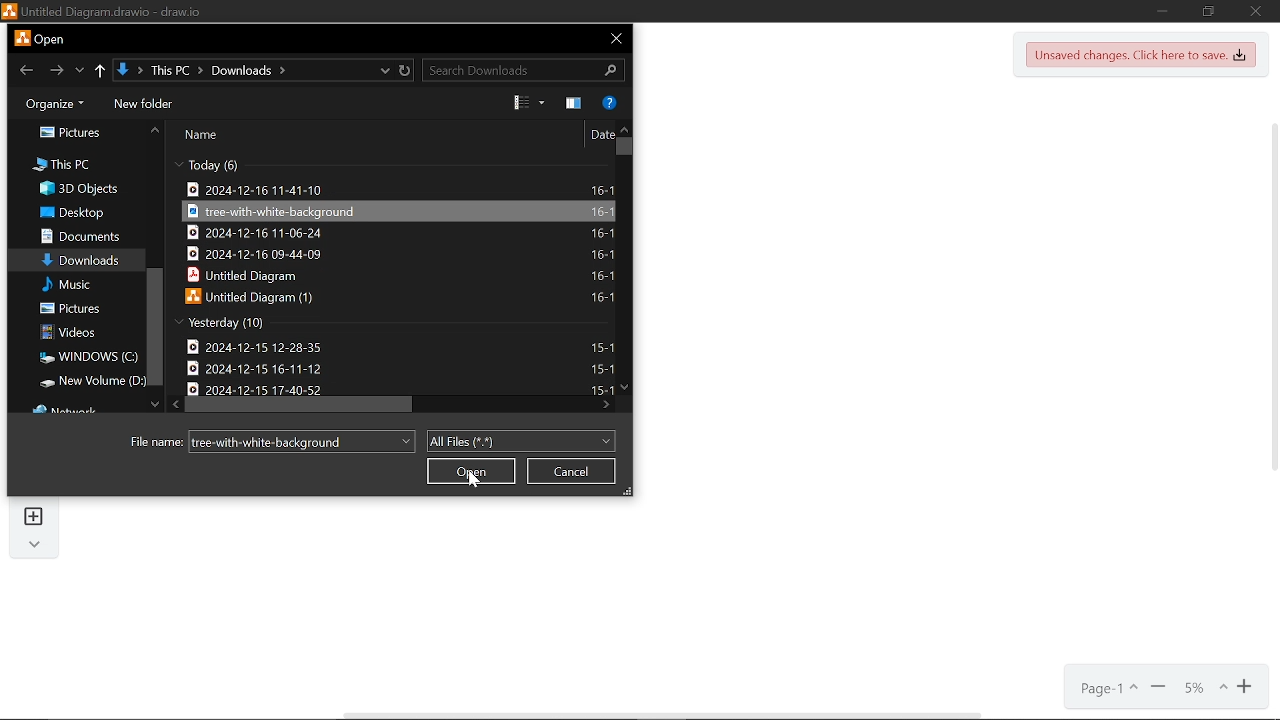  Describe the element at coordinates (660, 715) in the screenshot. I see `horizontal scrollbar` at that location.